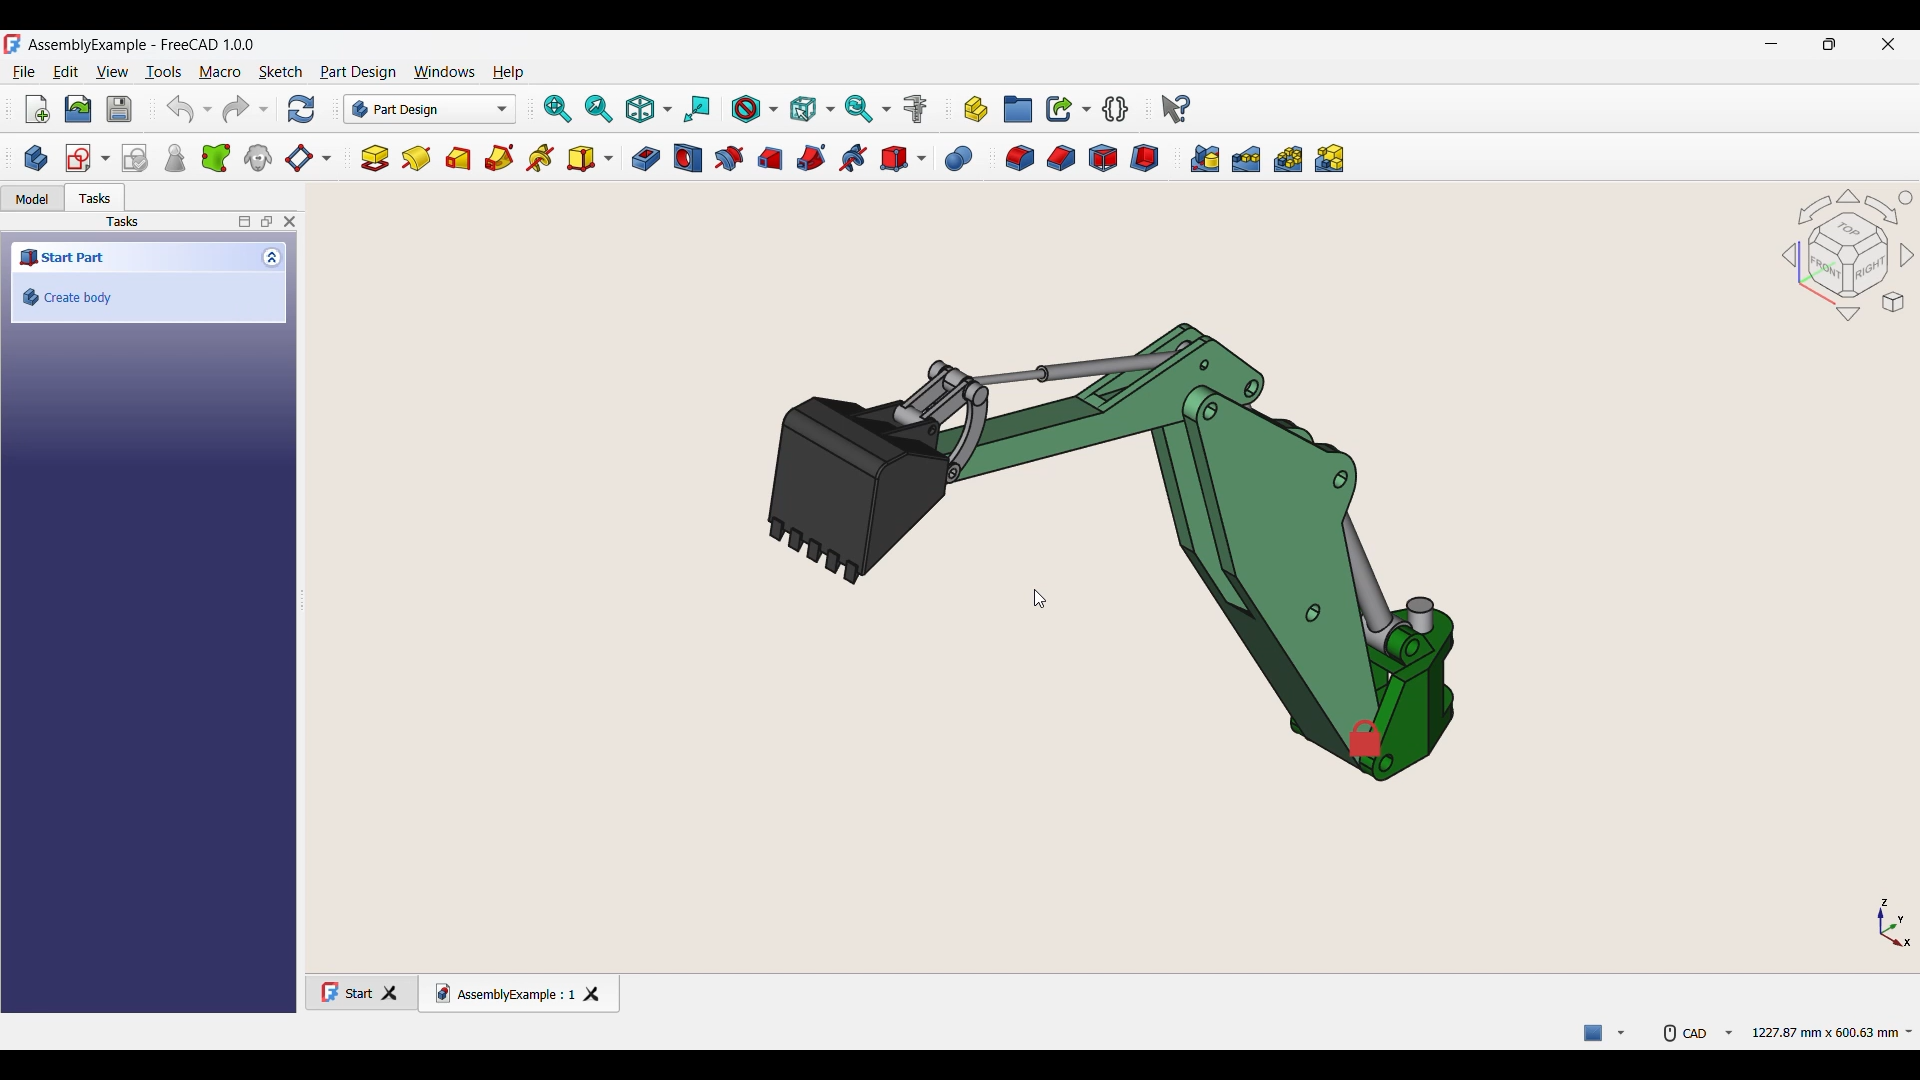 The width and height of the screenshot is (1920, 1080). I want to click on Toggle floating window, so click(266, 223).